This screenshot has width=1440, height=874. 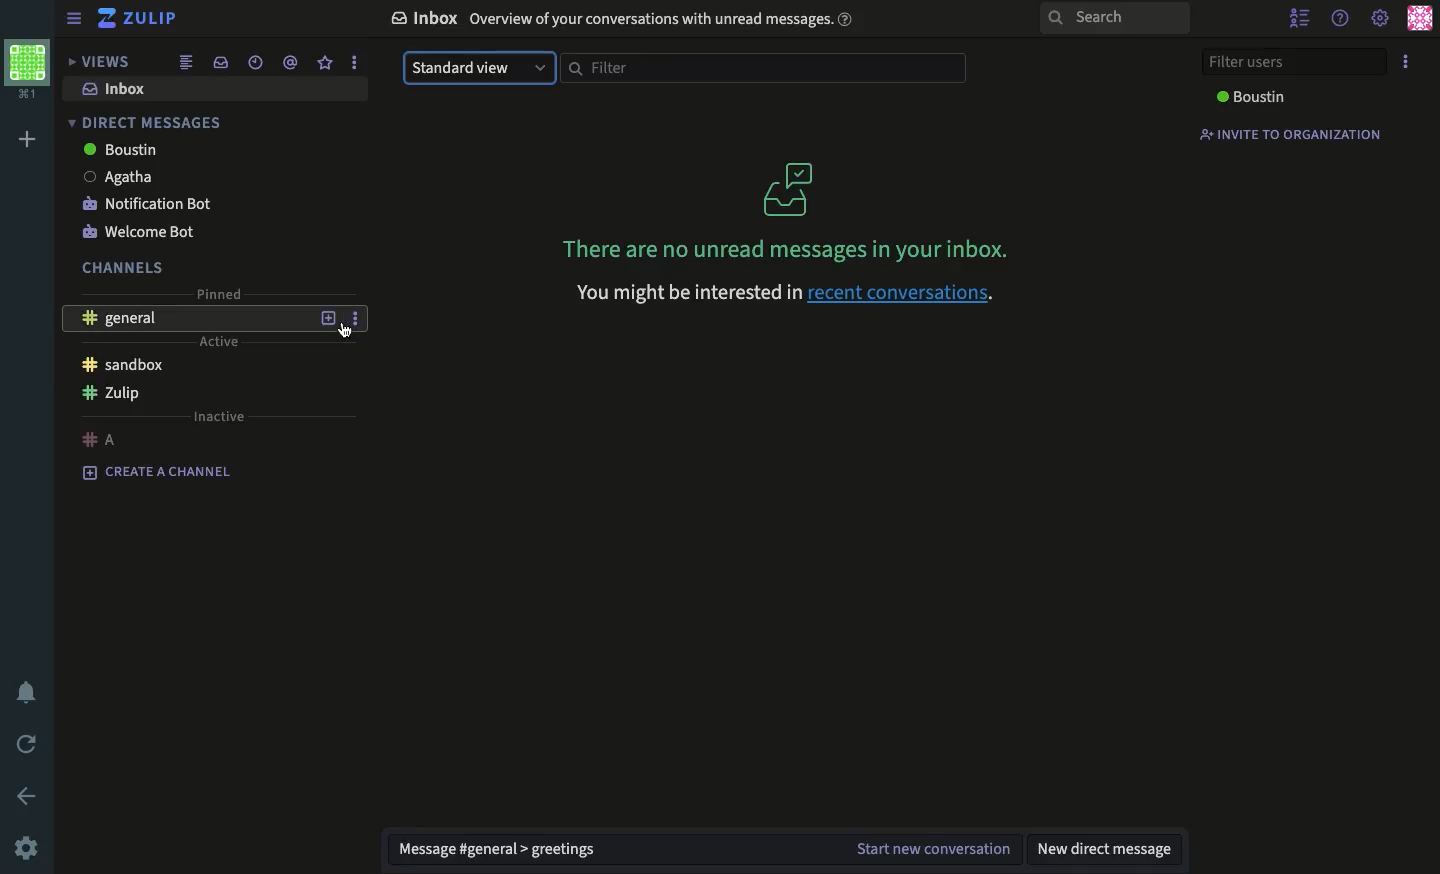 What do you see at coordinates (765, 67) in the screenshot?
I see `filter` at bounding box center [765, 67].